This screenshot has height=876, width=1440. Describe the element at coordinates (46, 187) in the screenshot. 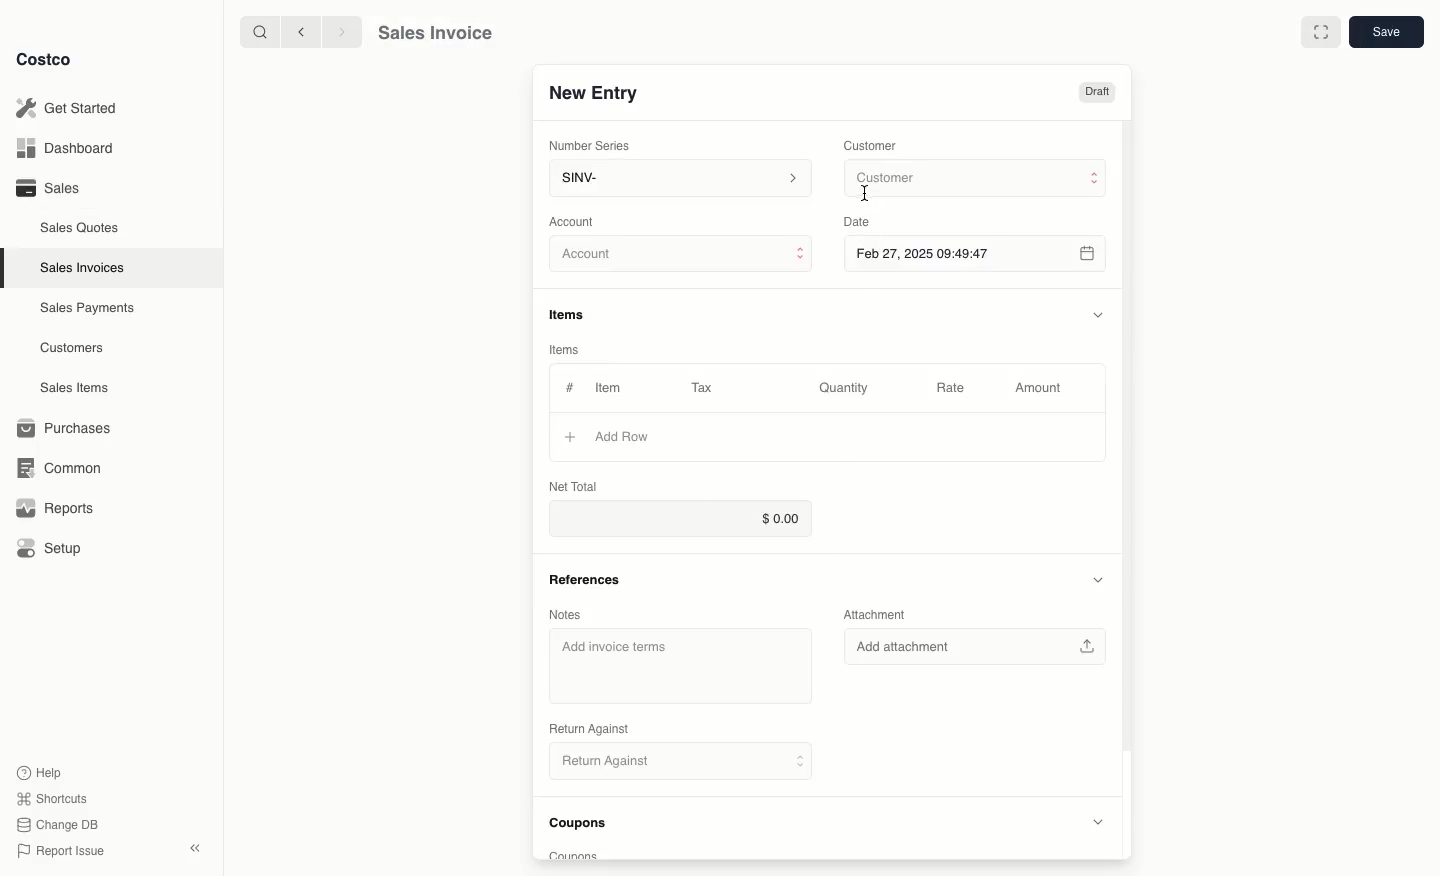

I see `Sales` at that location.